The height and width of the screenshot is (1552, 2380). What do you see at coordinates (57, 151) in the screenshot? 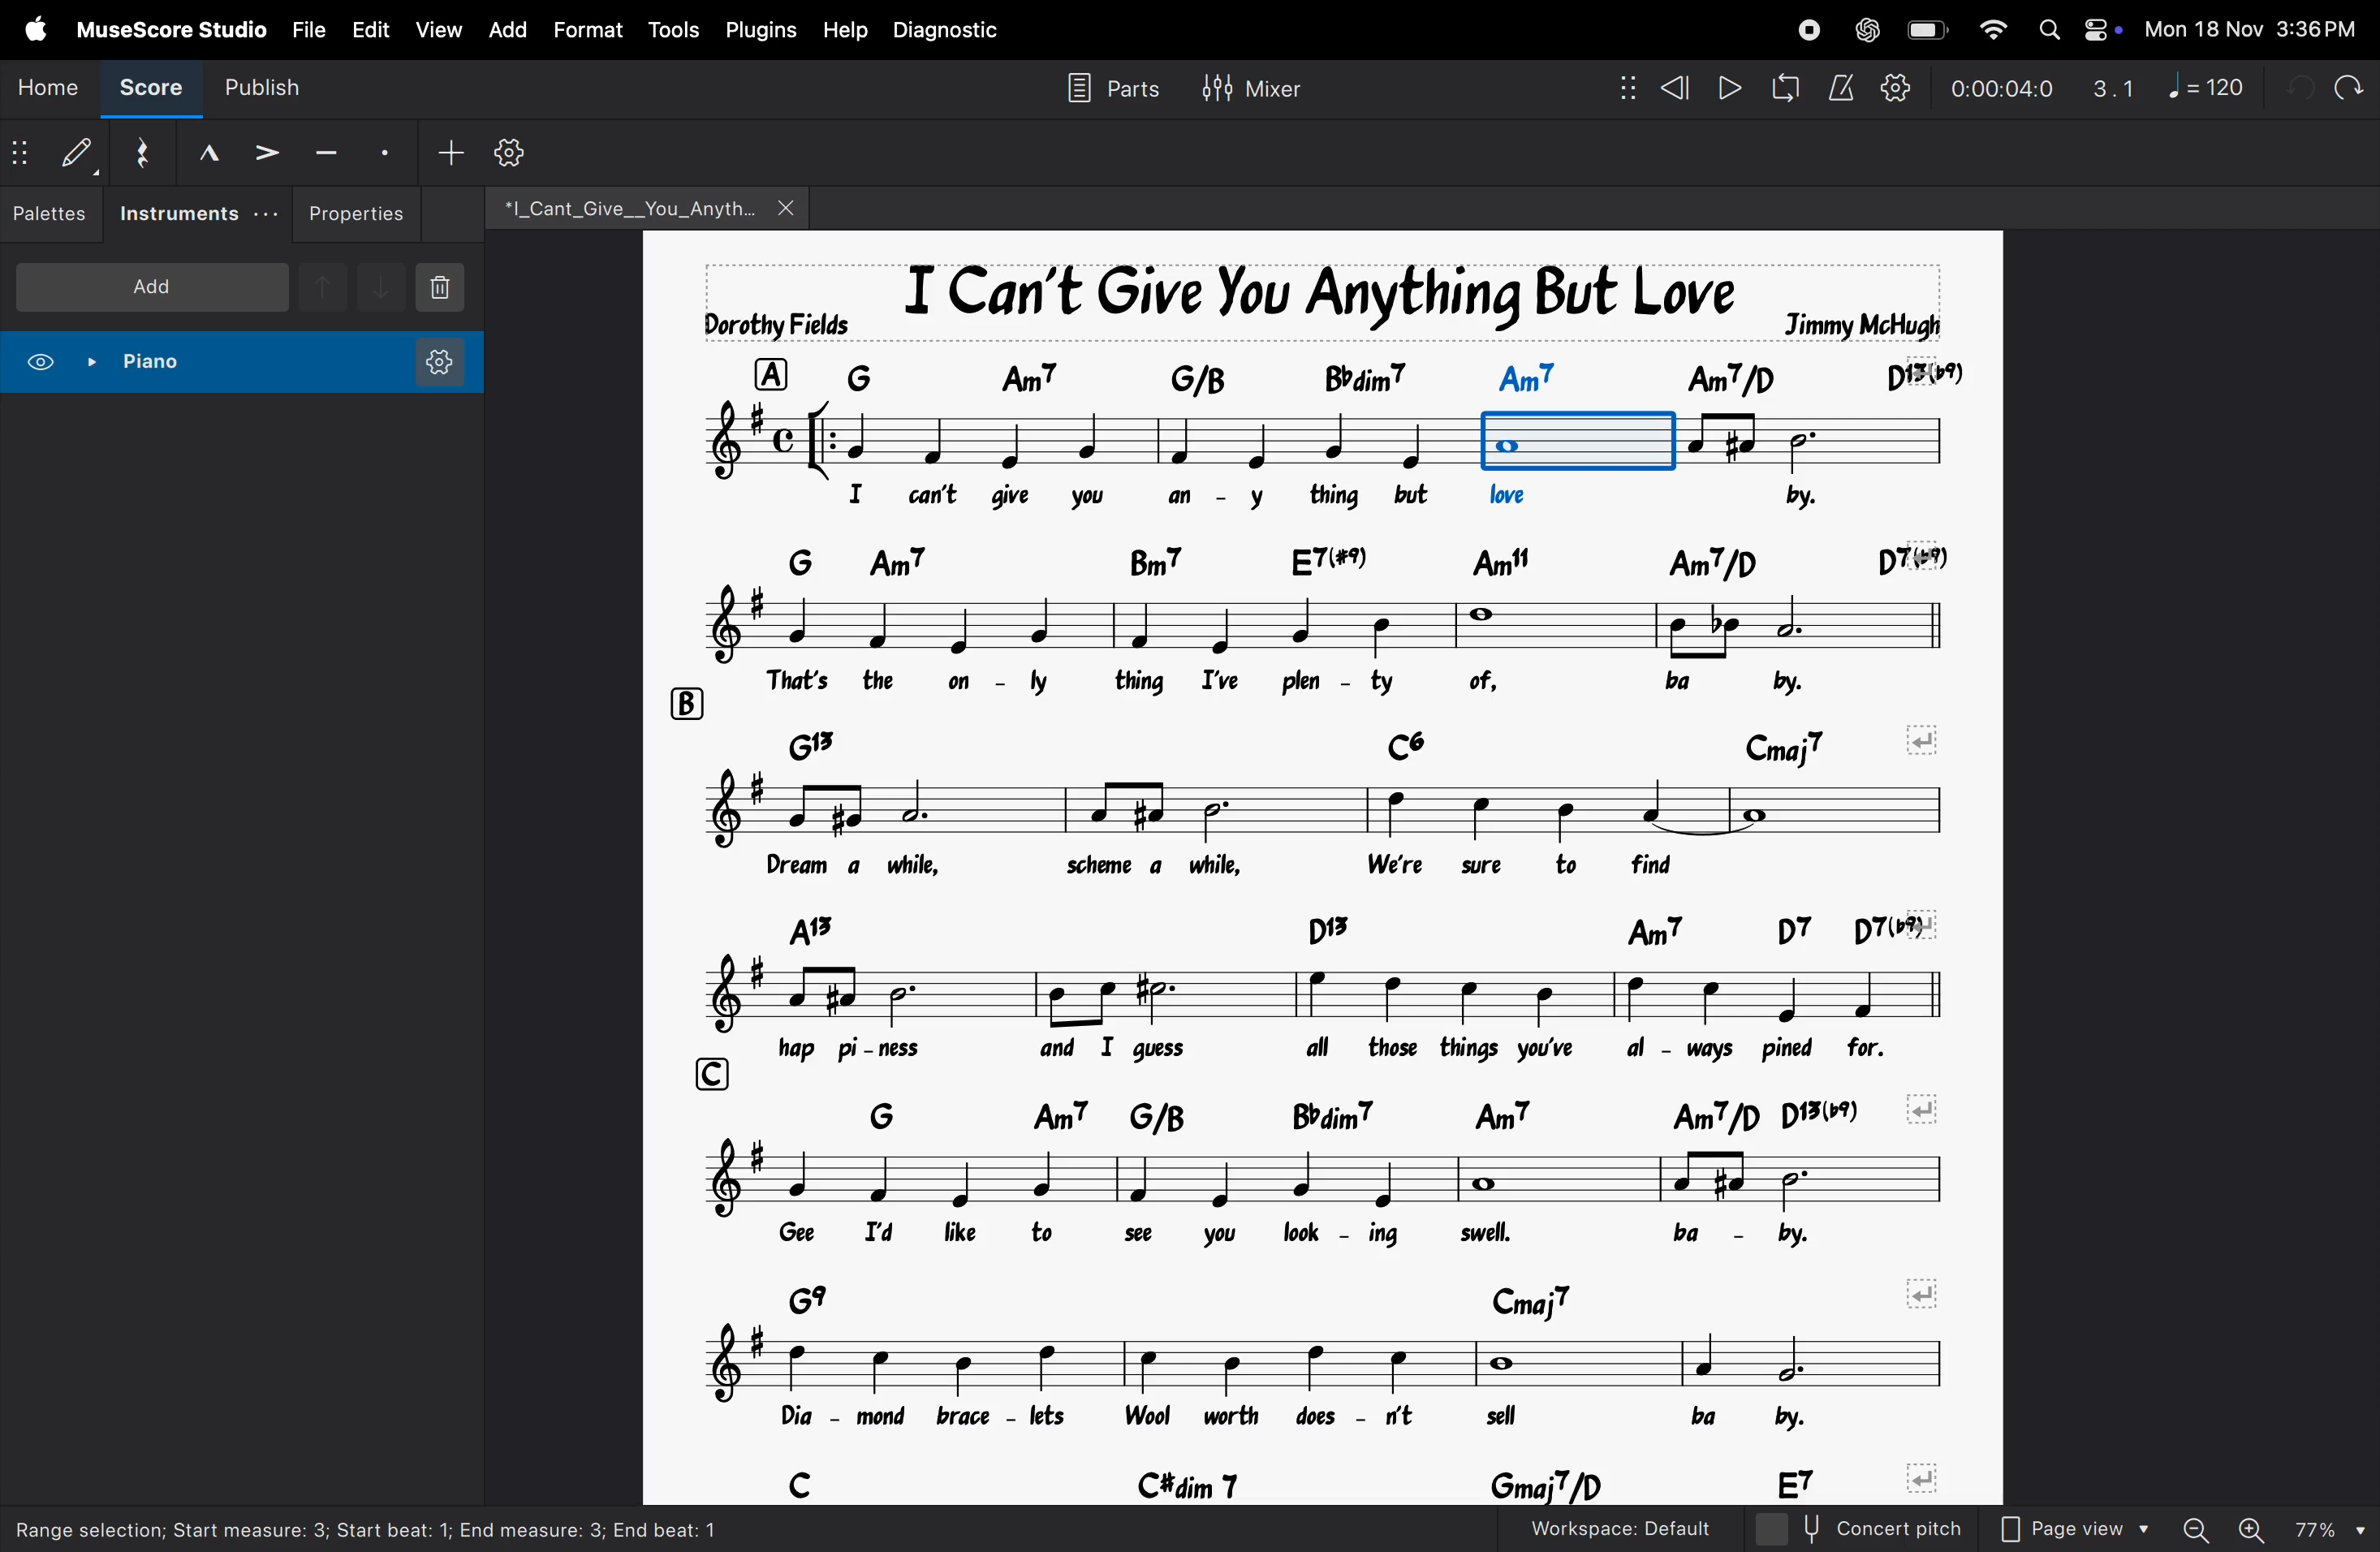
I see ` default` at bounding box center [57, 151].